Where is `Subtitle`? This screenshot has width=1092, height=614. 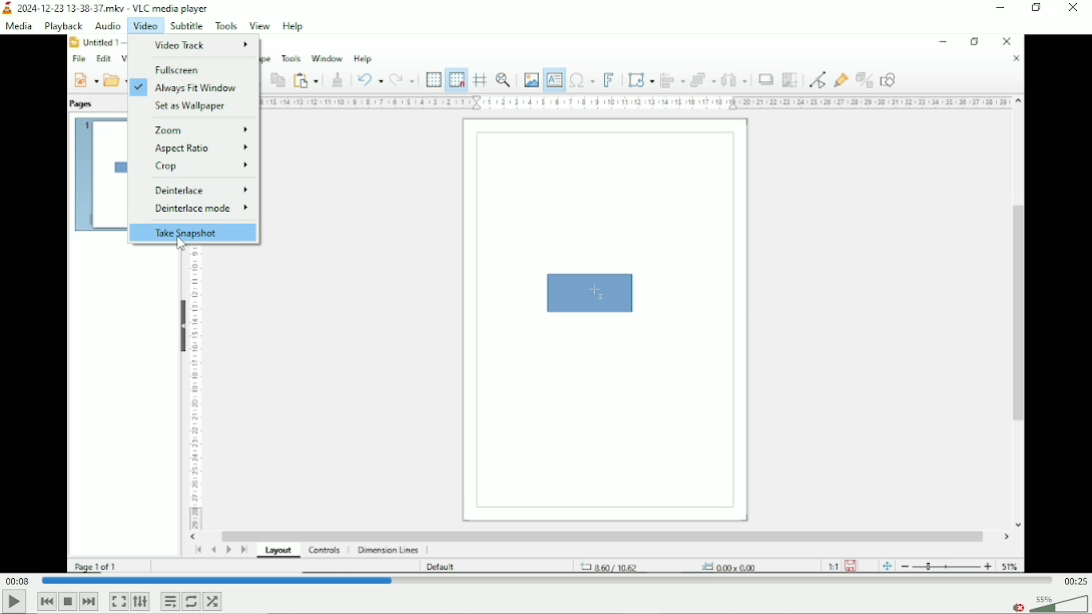 Subtitle is located at coordinates (185, 26).